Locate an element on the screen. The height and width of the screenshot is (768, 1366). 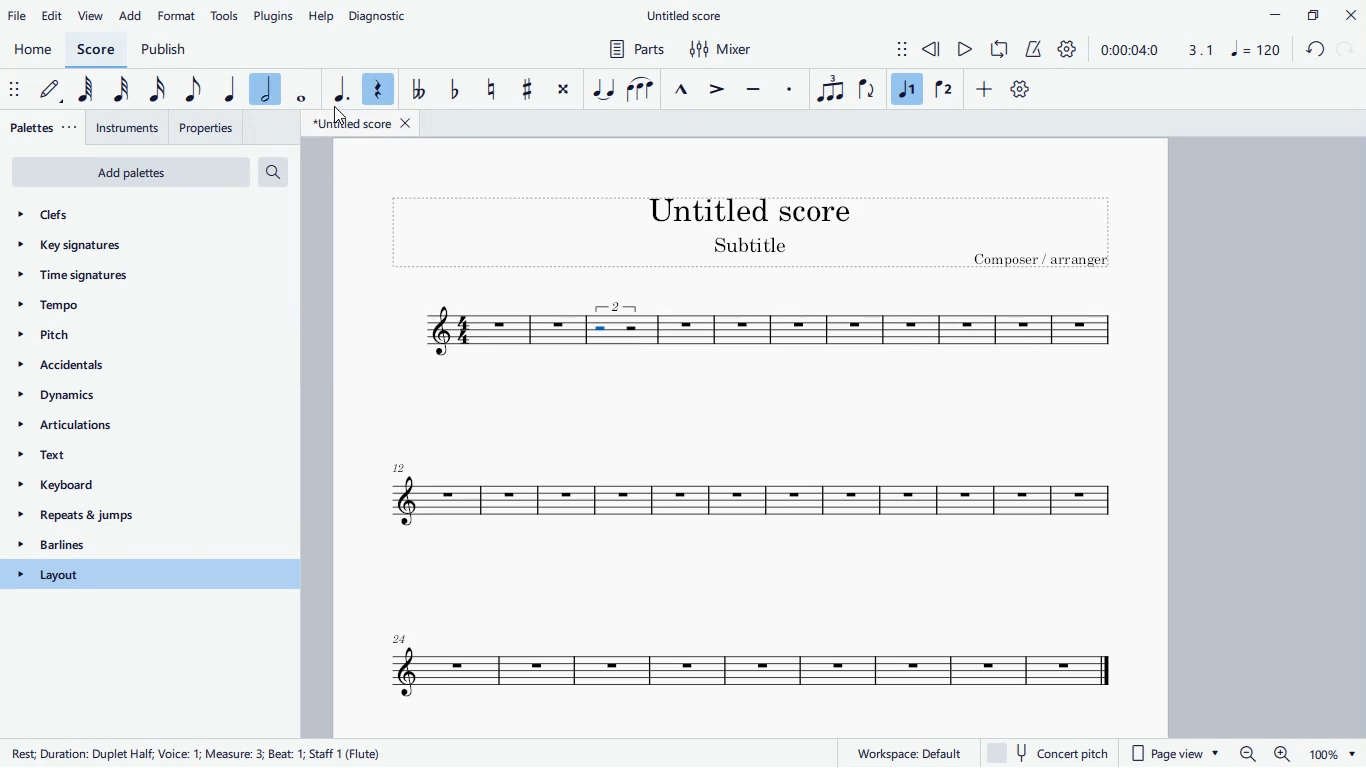
back is located at coordinates (1314, 50).